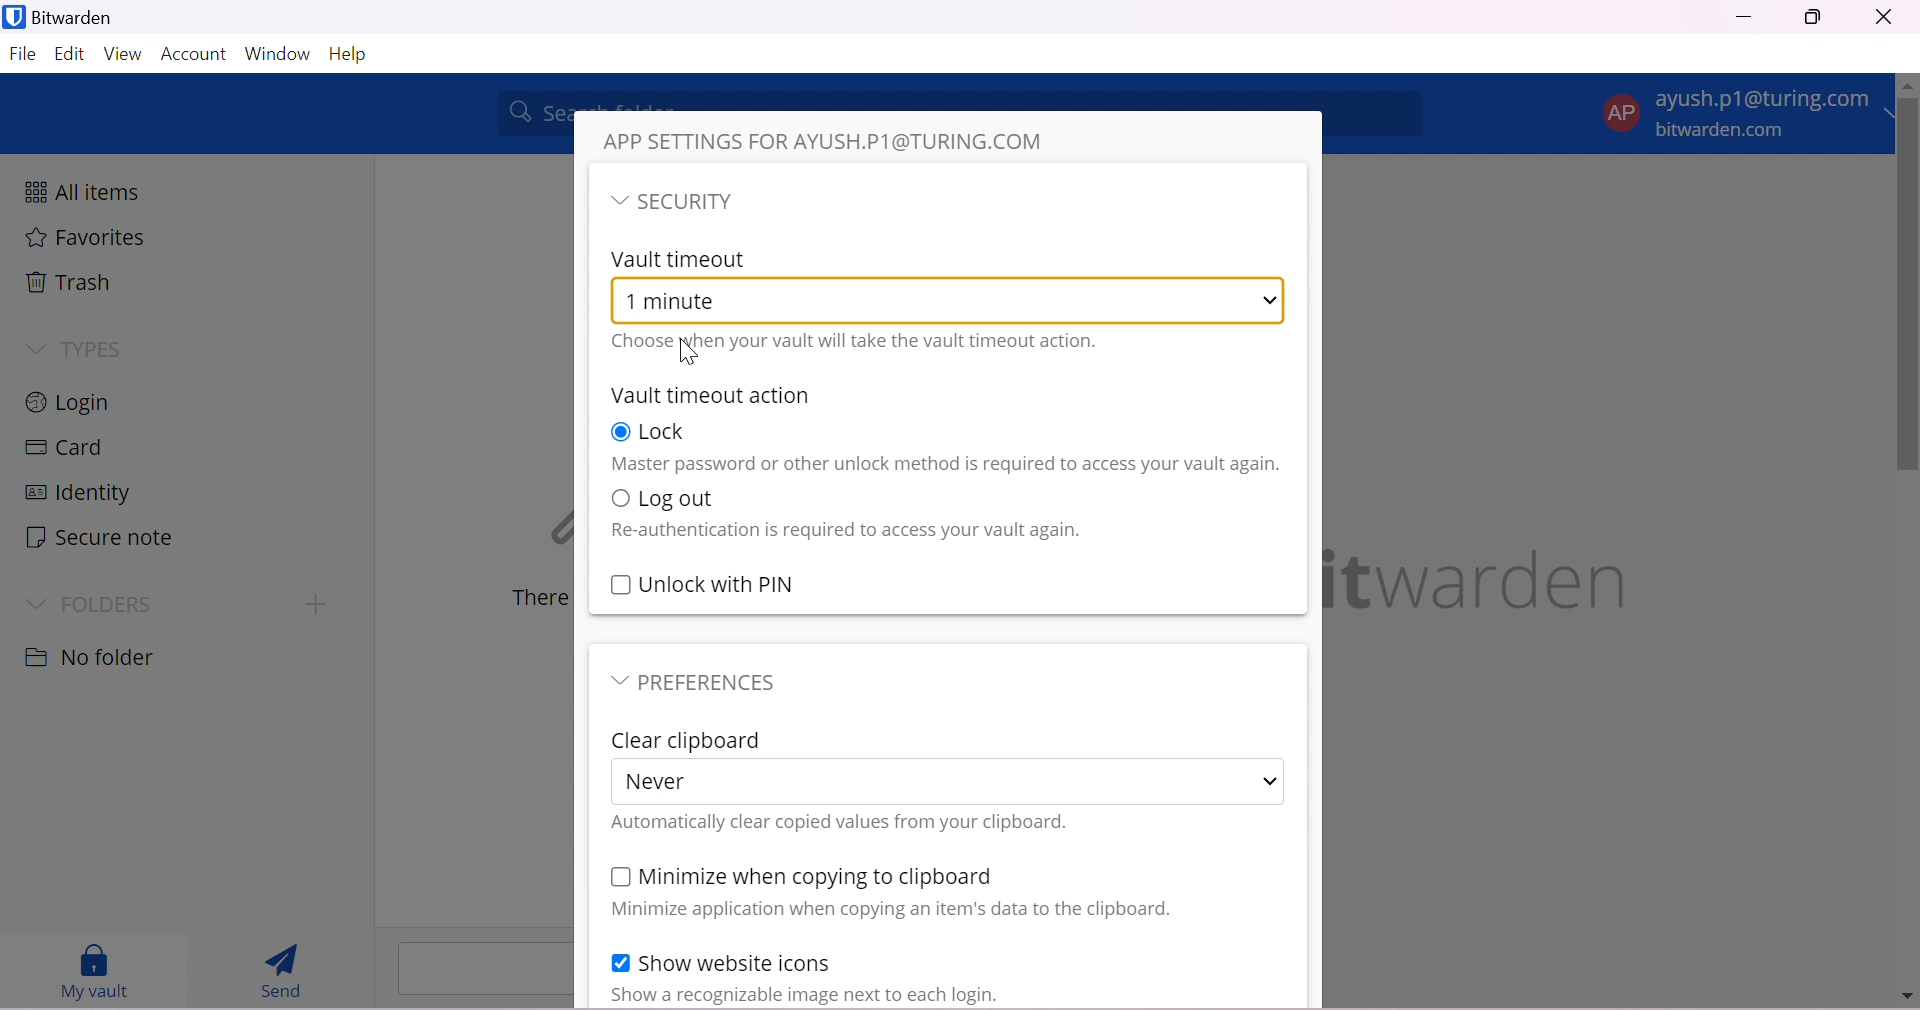 The image size is (1920, 1010). What do you see at coordinates (689, 742) in the screenshot?
I see `Clear Clipboard` at bounding box center [689, 742].